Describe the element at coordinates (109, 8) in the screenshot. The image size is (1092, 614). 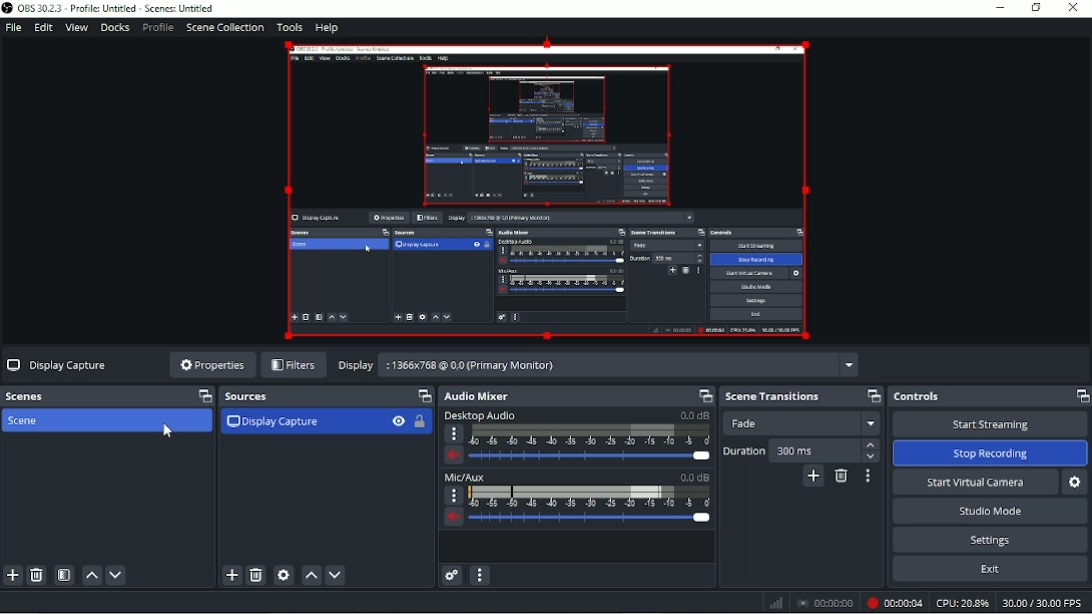
I see `OBS 30.2.3 - Profile: Untitled - Scenes: Untitled` at that location.